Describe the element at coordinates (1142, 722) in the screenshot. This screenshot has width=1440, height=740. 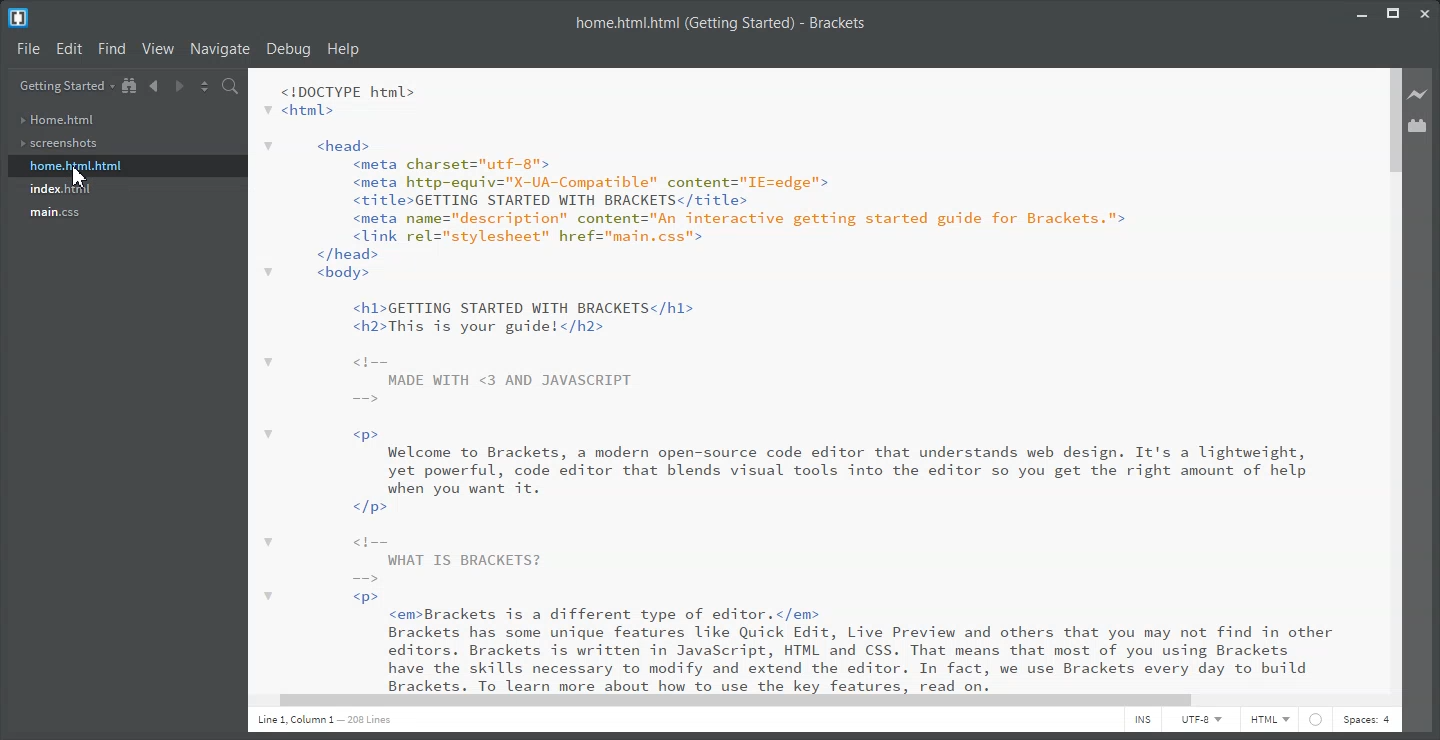
I see `INS` at that location.